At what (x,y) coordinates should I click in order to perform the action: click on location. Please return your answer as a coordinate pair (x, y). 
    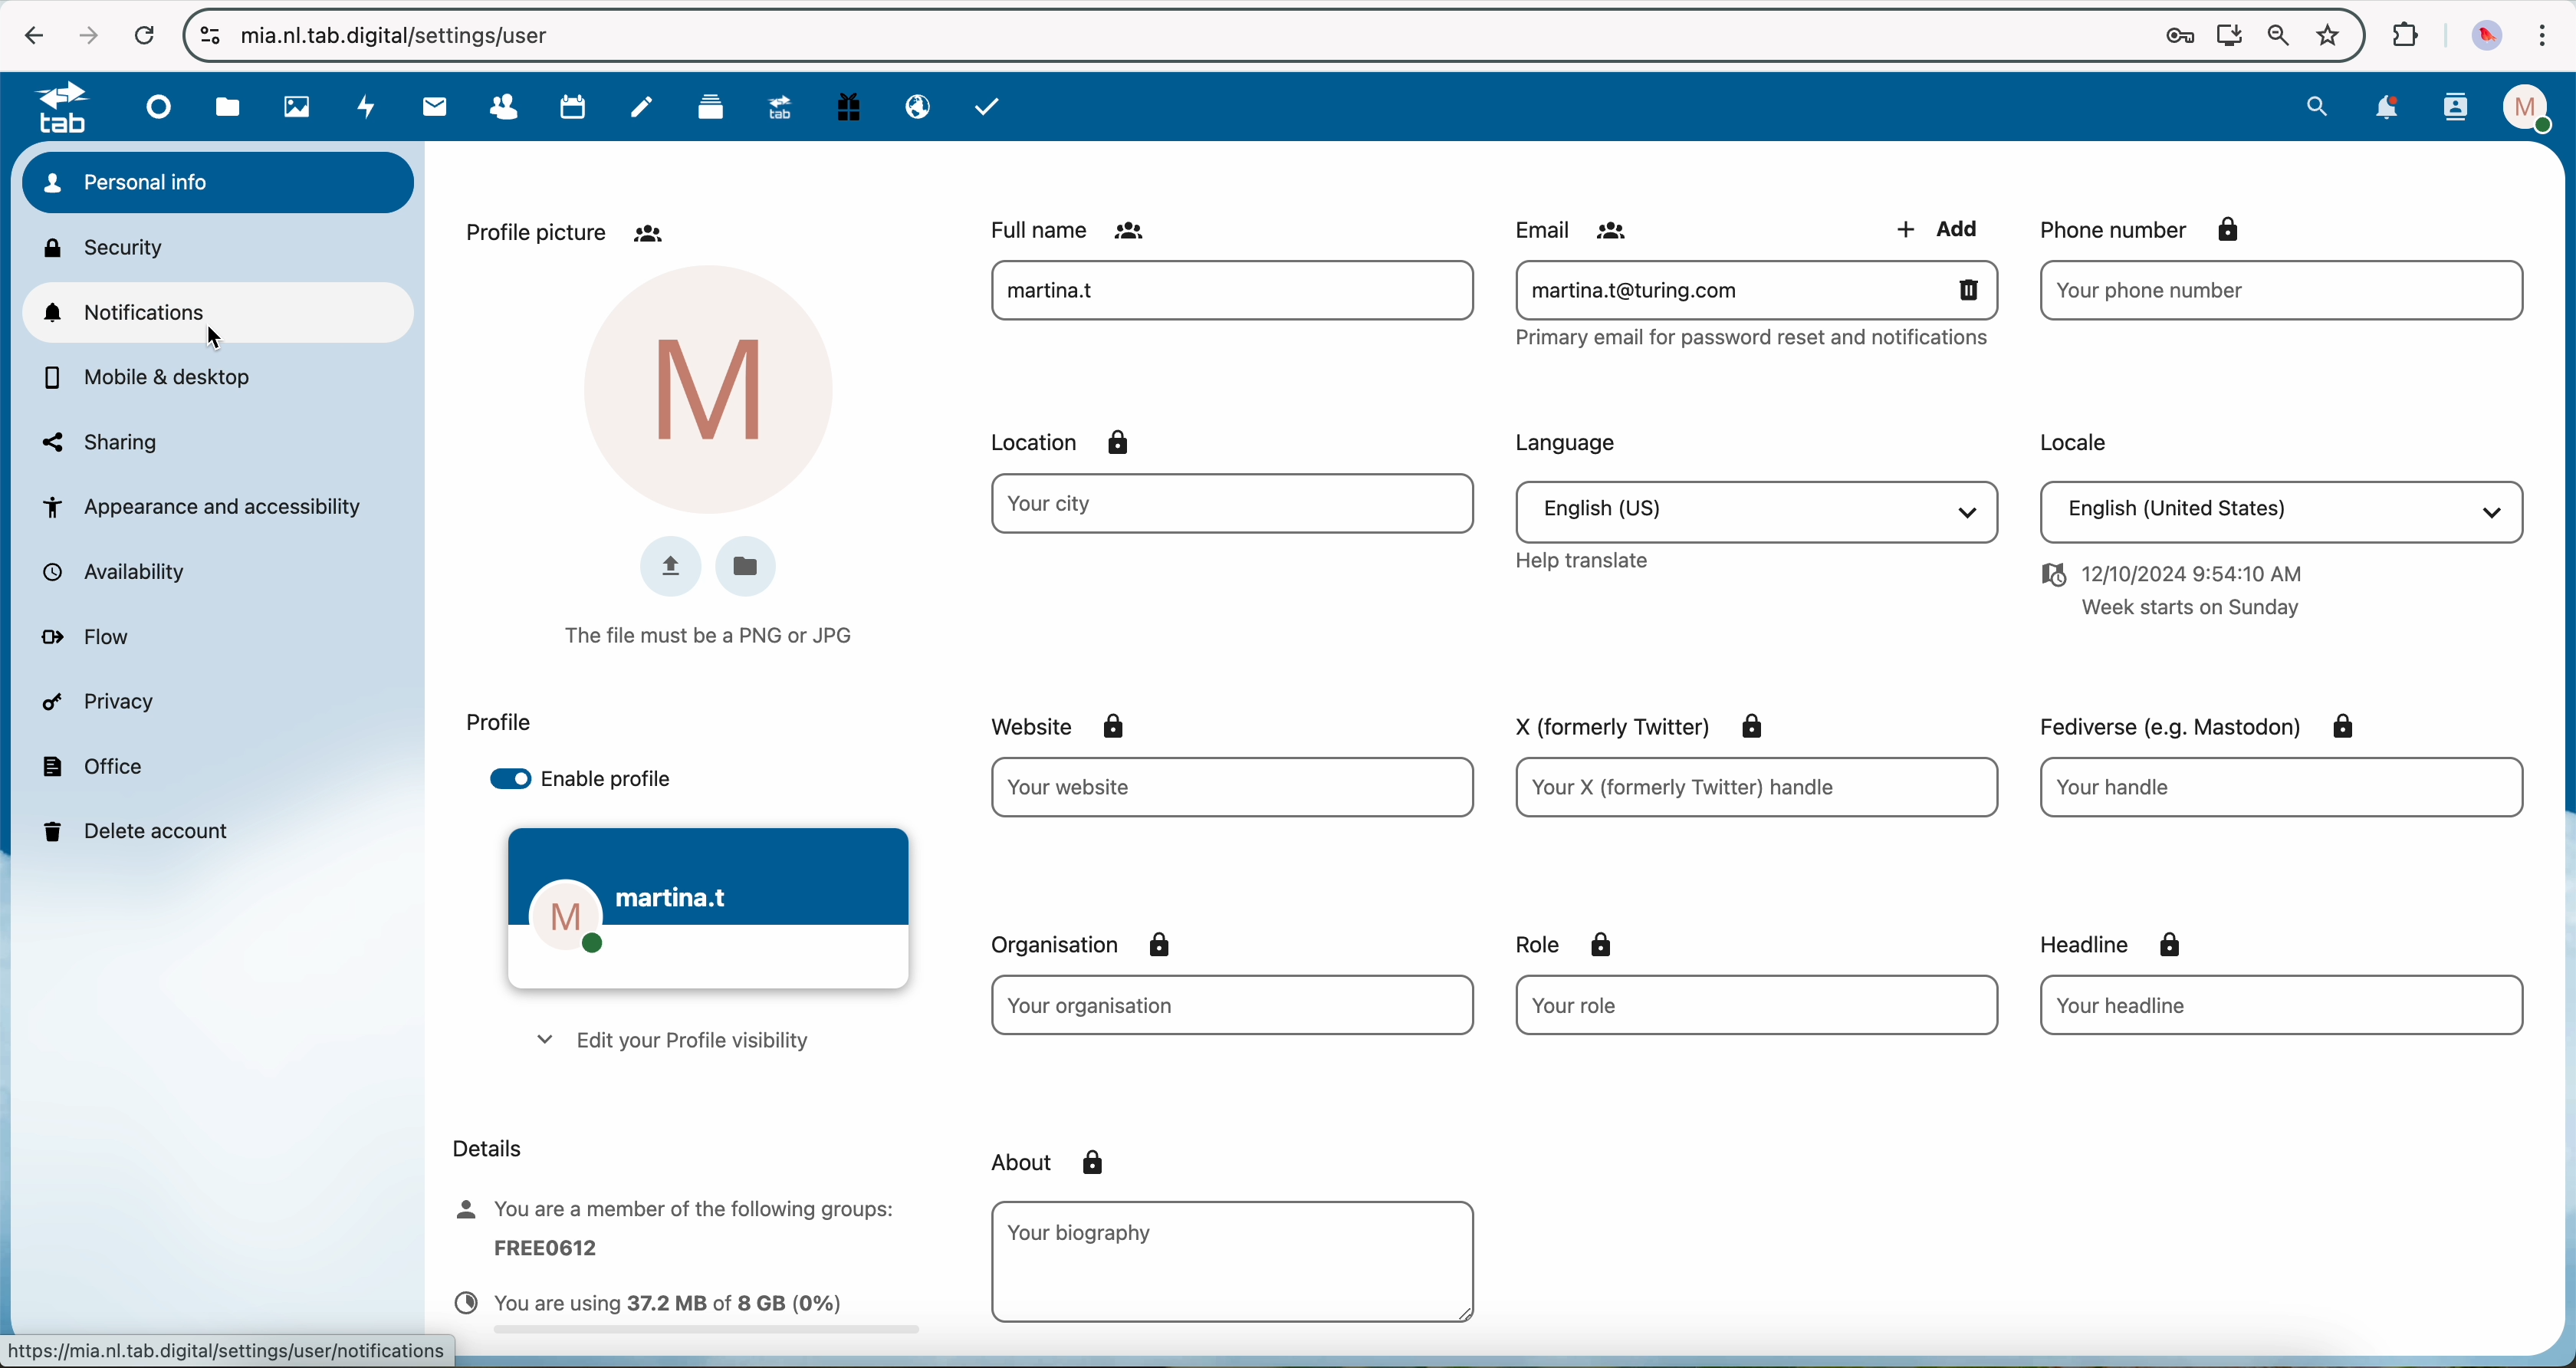
    Looking at the image, I should click on (1067, 440).